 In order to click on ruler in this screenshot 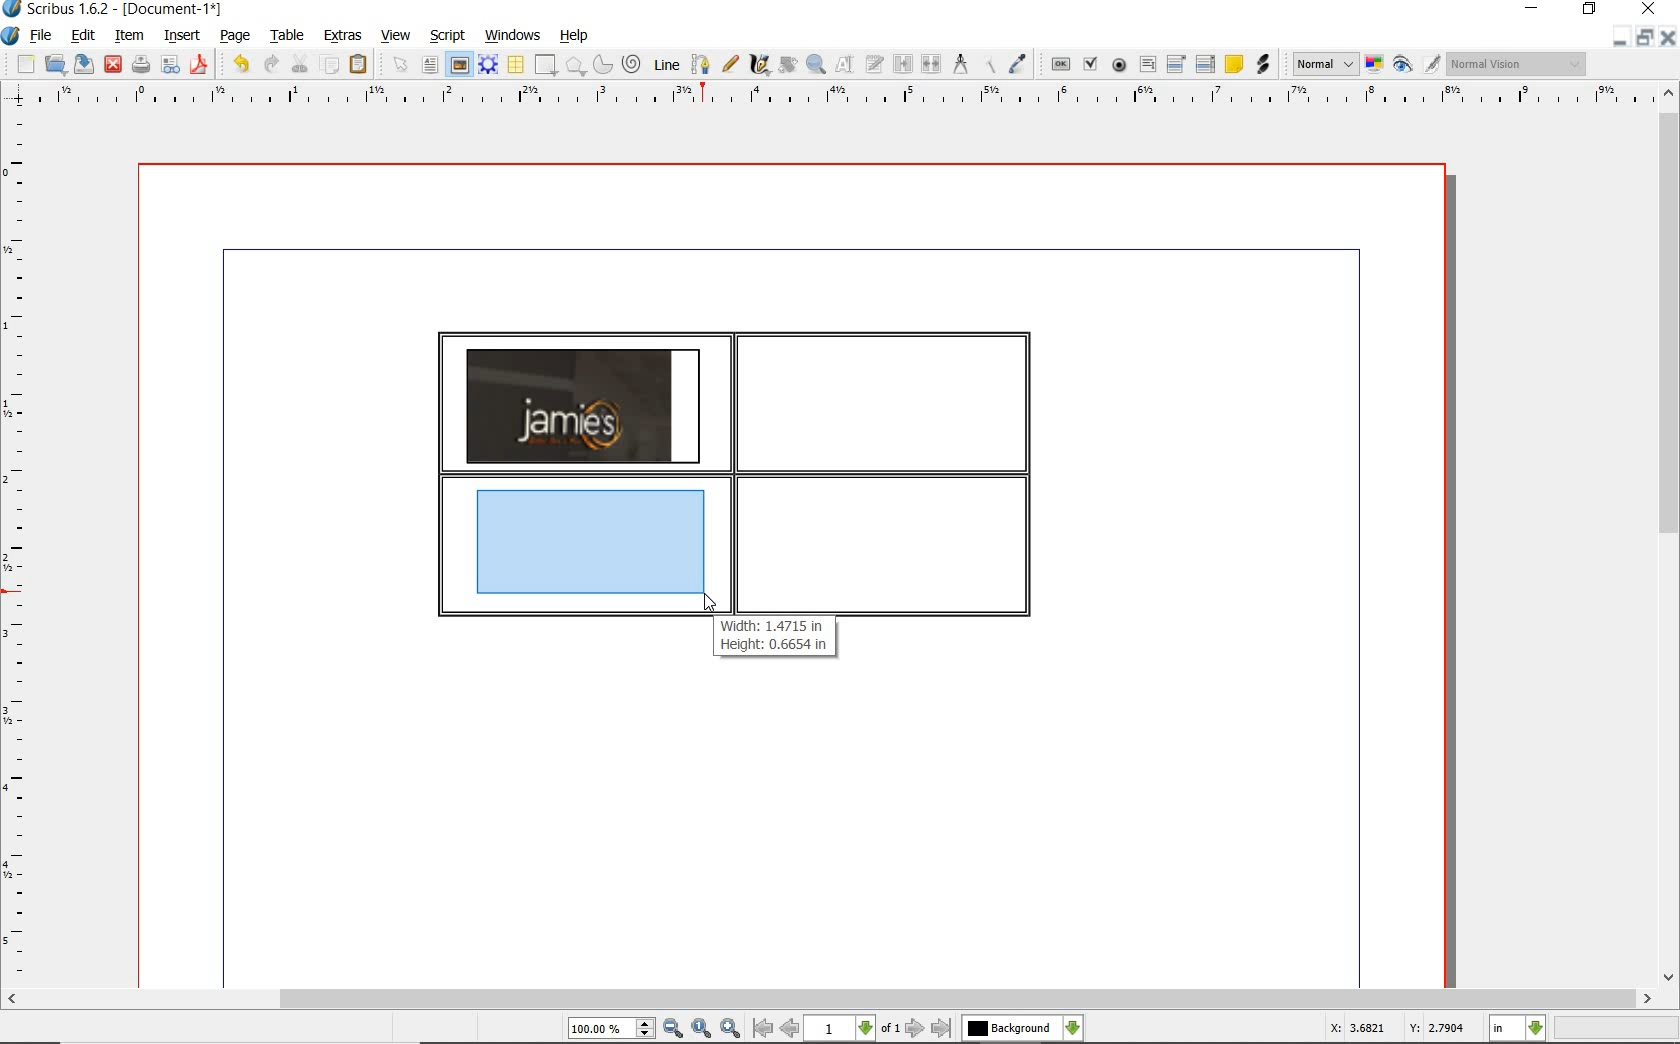, I will do `click(849, 96)`.